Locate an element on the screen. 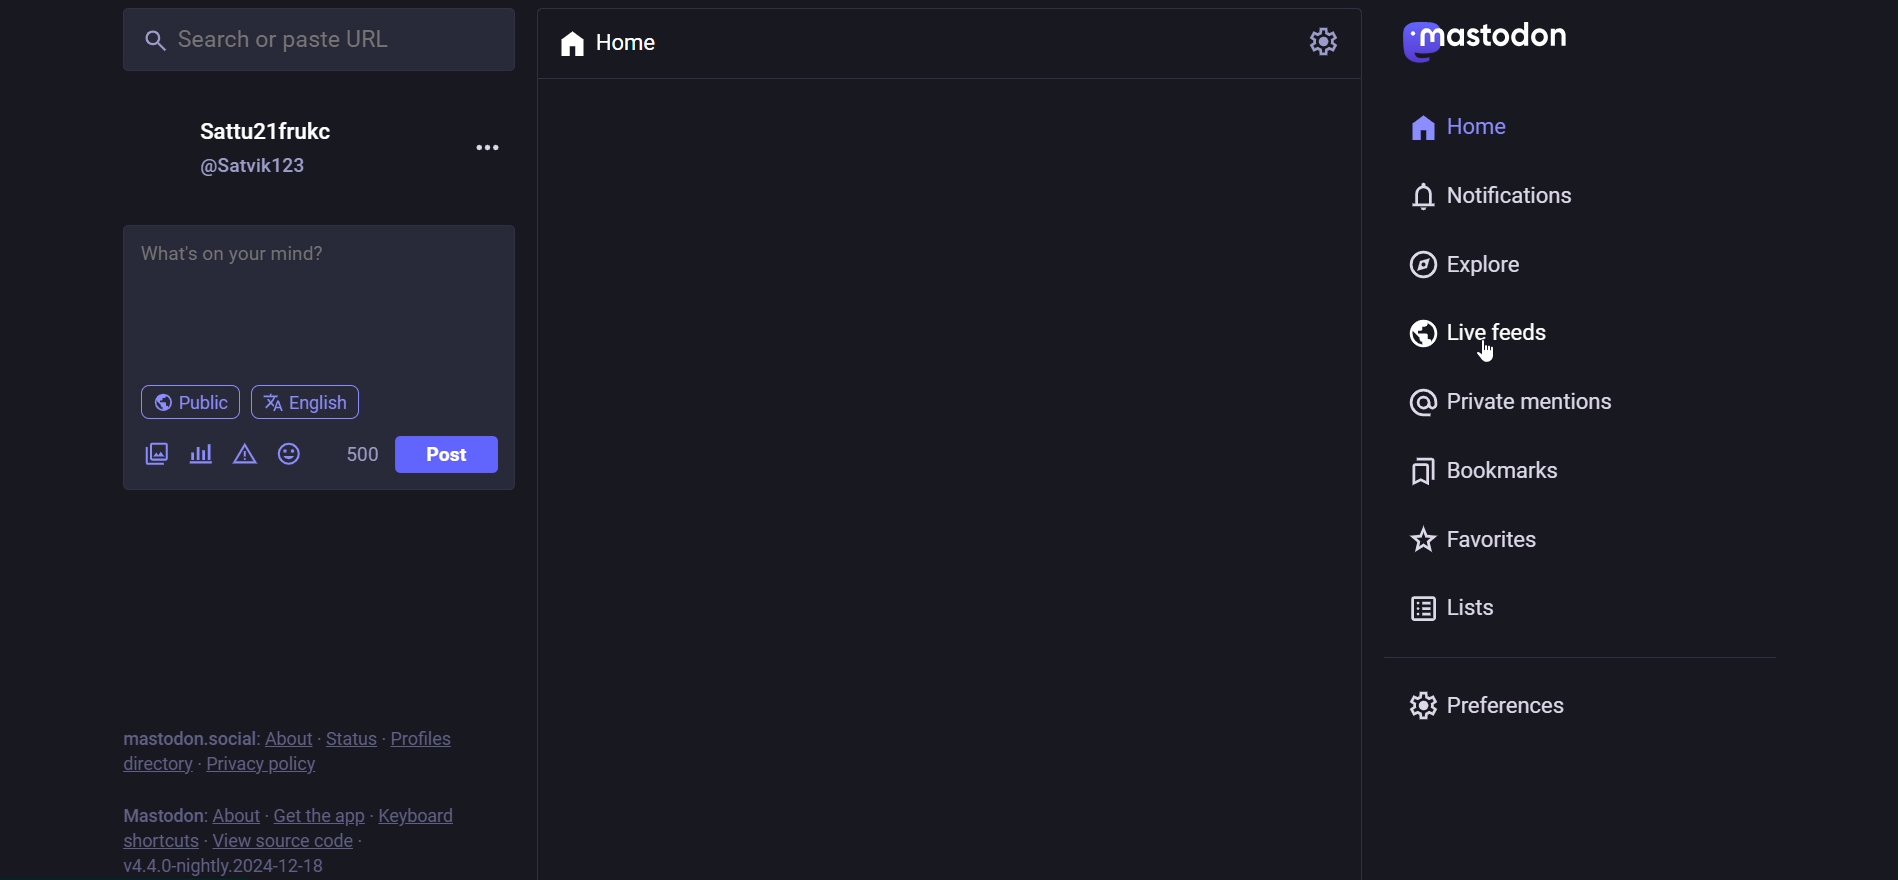 This screenshot has width=1898, height=880. image/video is located at coordinates (153, 454).